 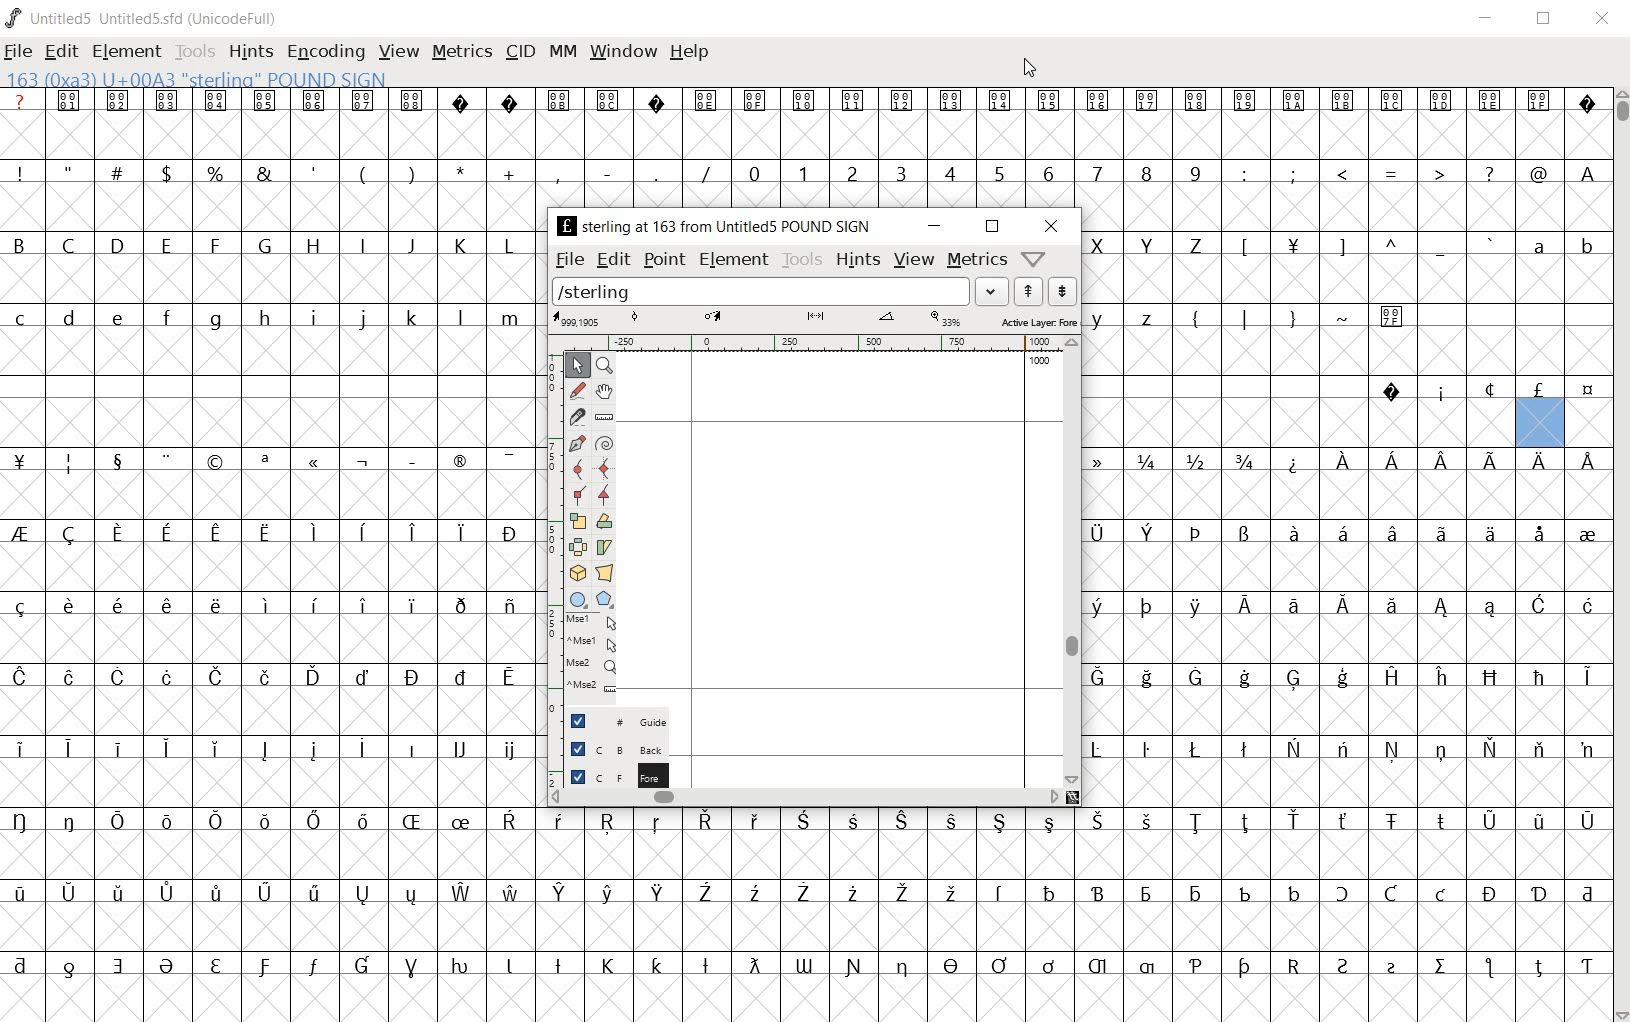 What do you see at coordinates (1541, 424) in the screenshot?
I see `glyph slot highlighted` at bounding box center [1541, 424].